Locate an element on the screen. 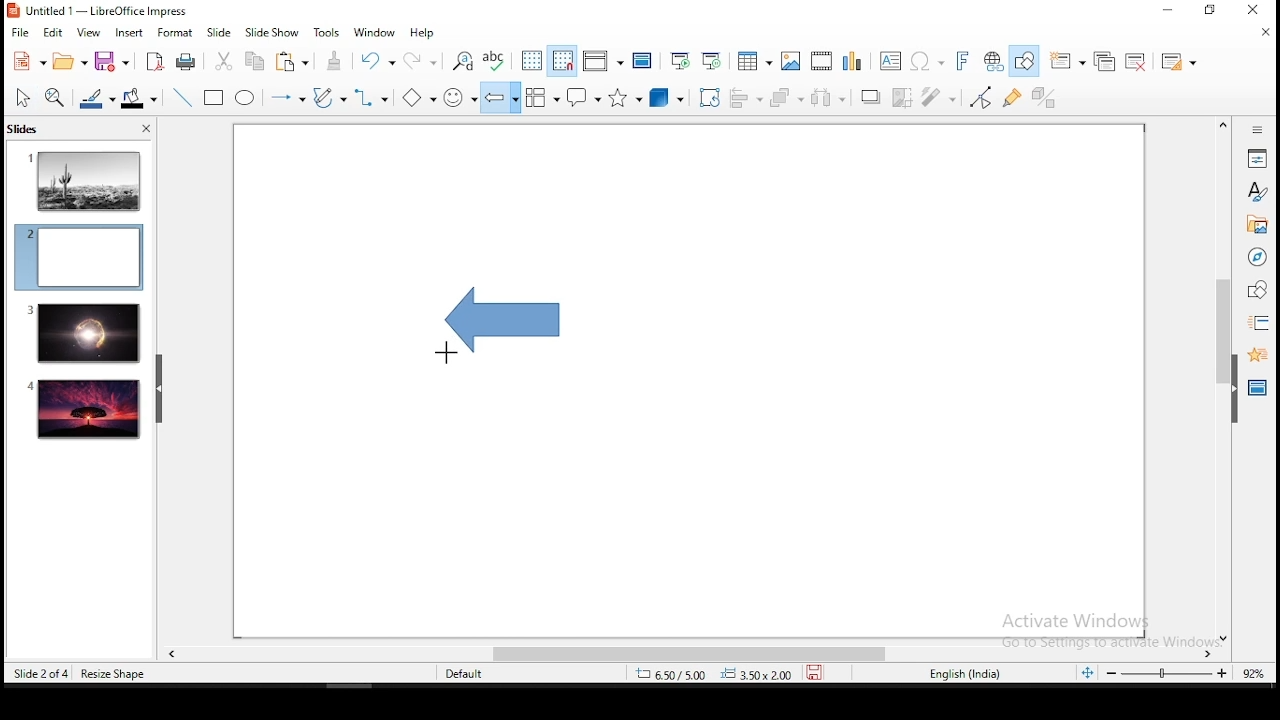 This screenshot has width=1280, height=720. special characters is located at coordinates (924, 62).